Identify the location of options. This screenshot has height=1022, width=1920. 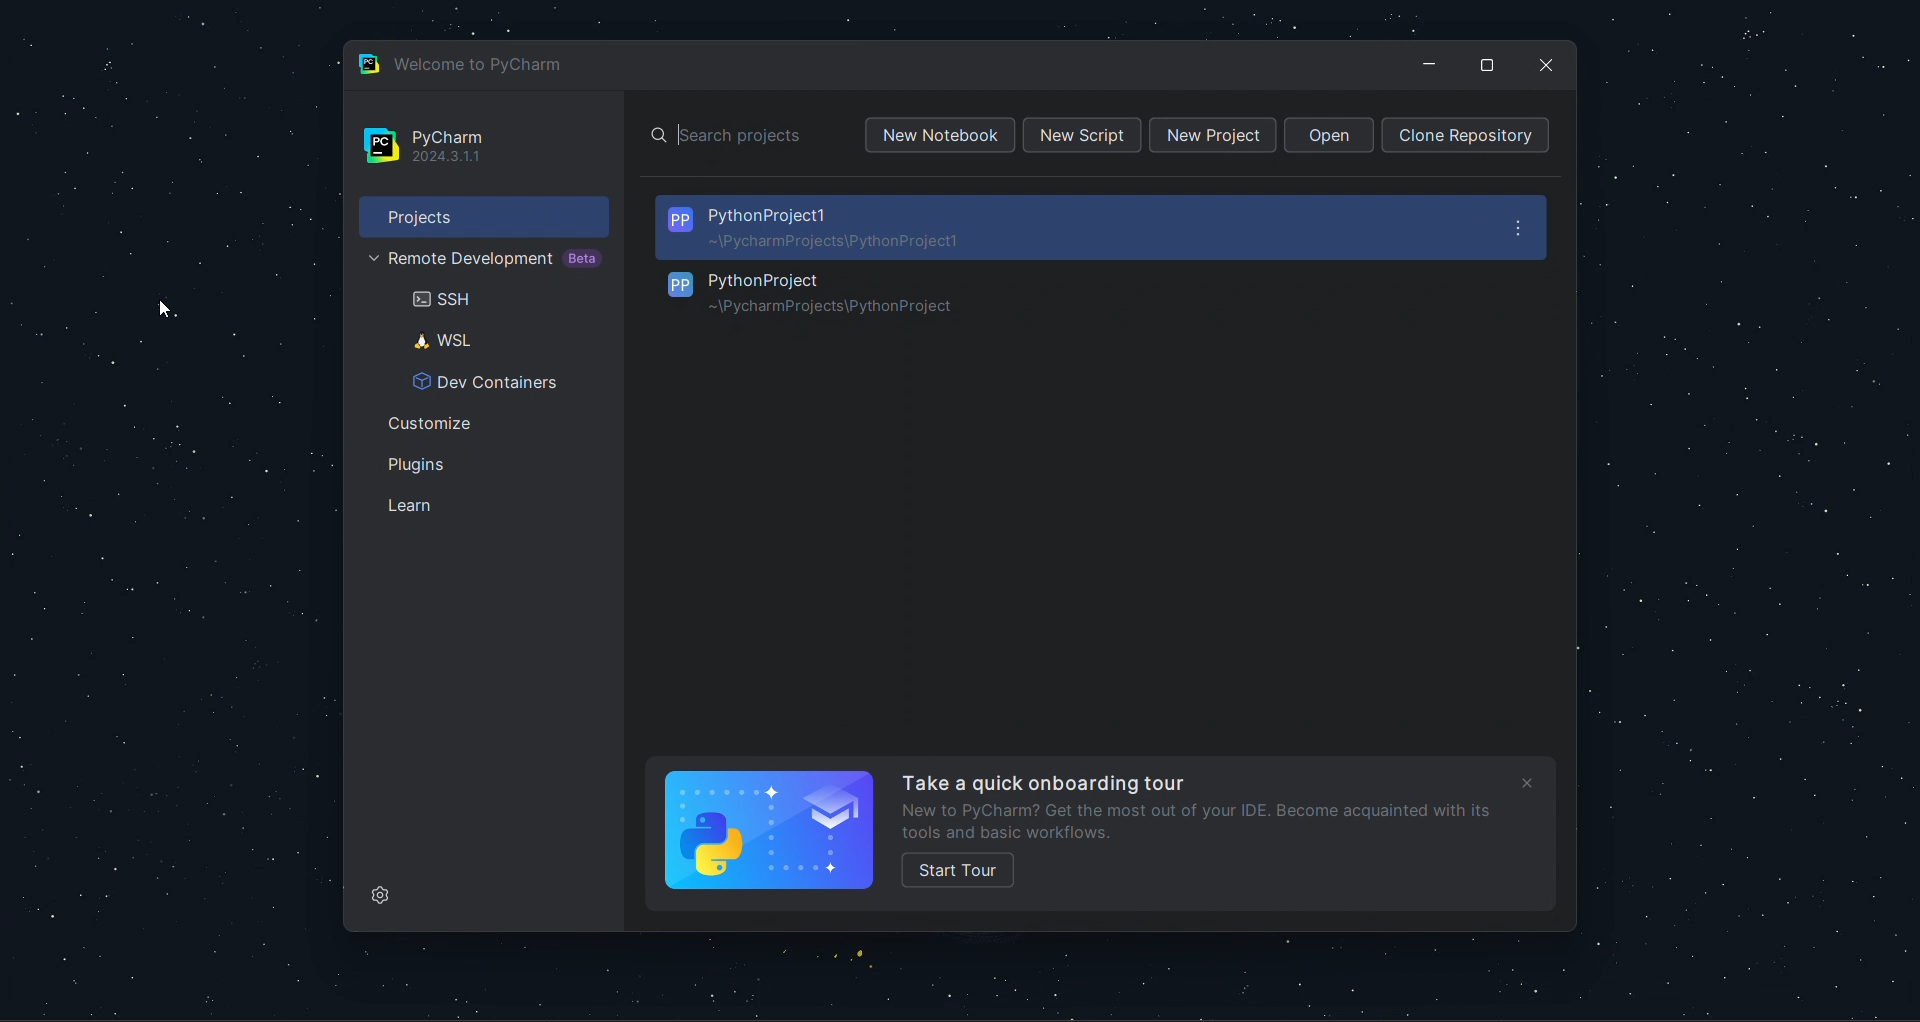
(1518, 233).